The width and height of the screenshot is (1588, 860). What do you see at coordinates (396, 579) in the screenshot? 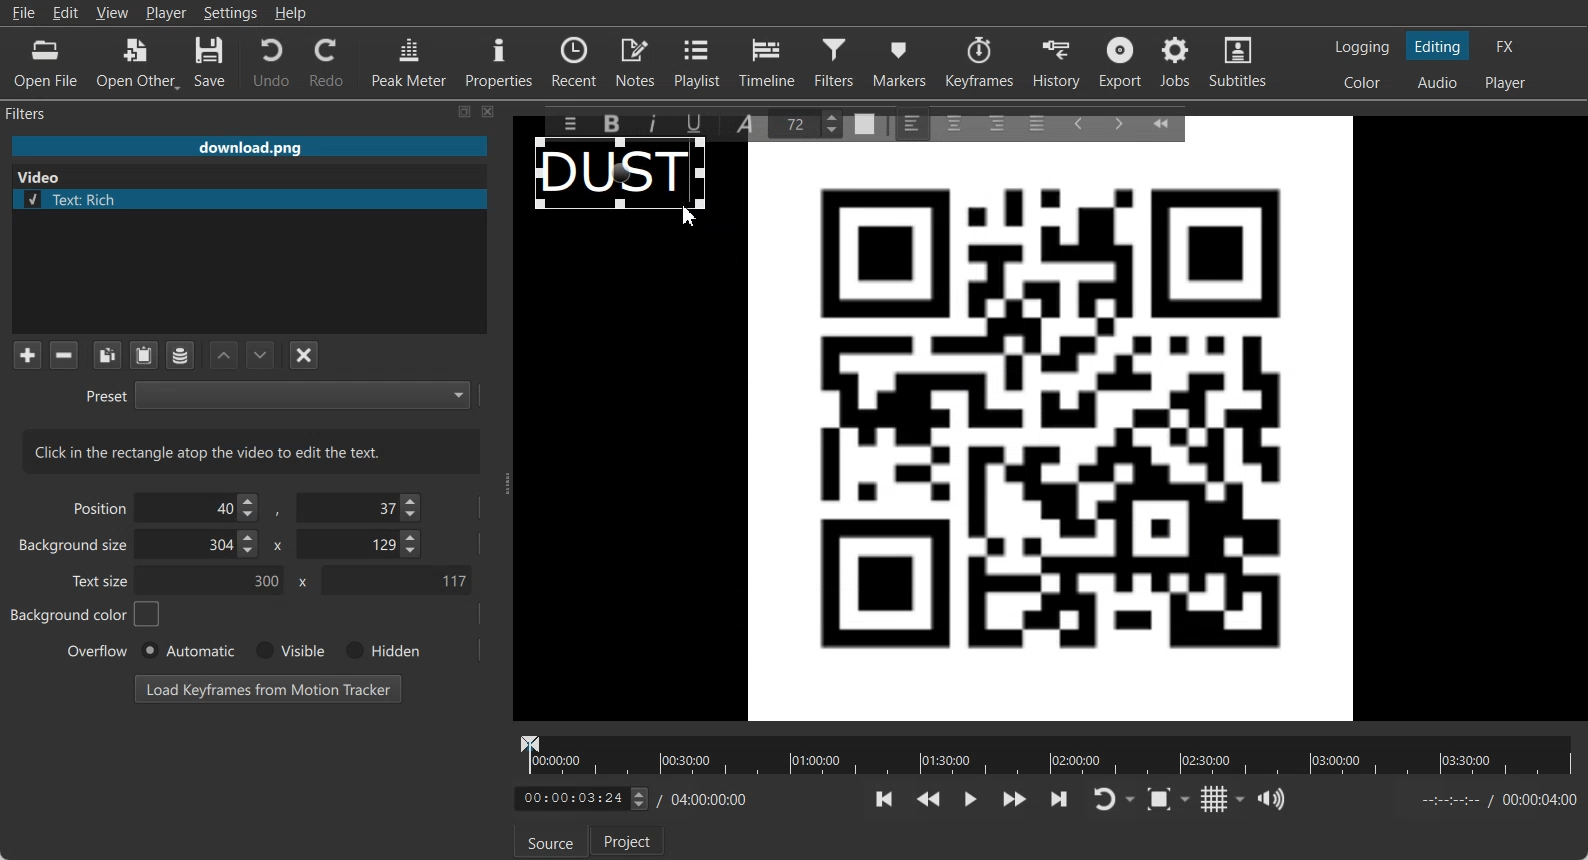
I see `Text Size Y- Coordinate` at bounding box center [396, 579].